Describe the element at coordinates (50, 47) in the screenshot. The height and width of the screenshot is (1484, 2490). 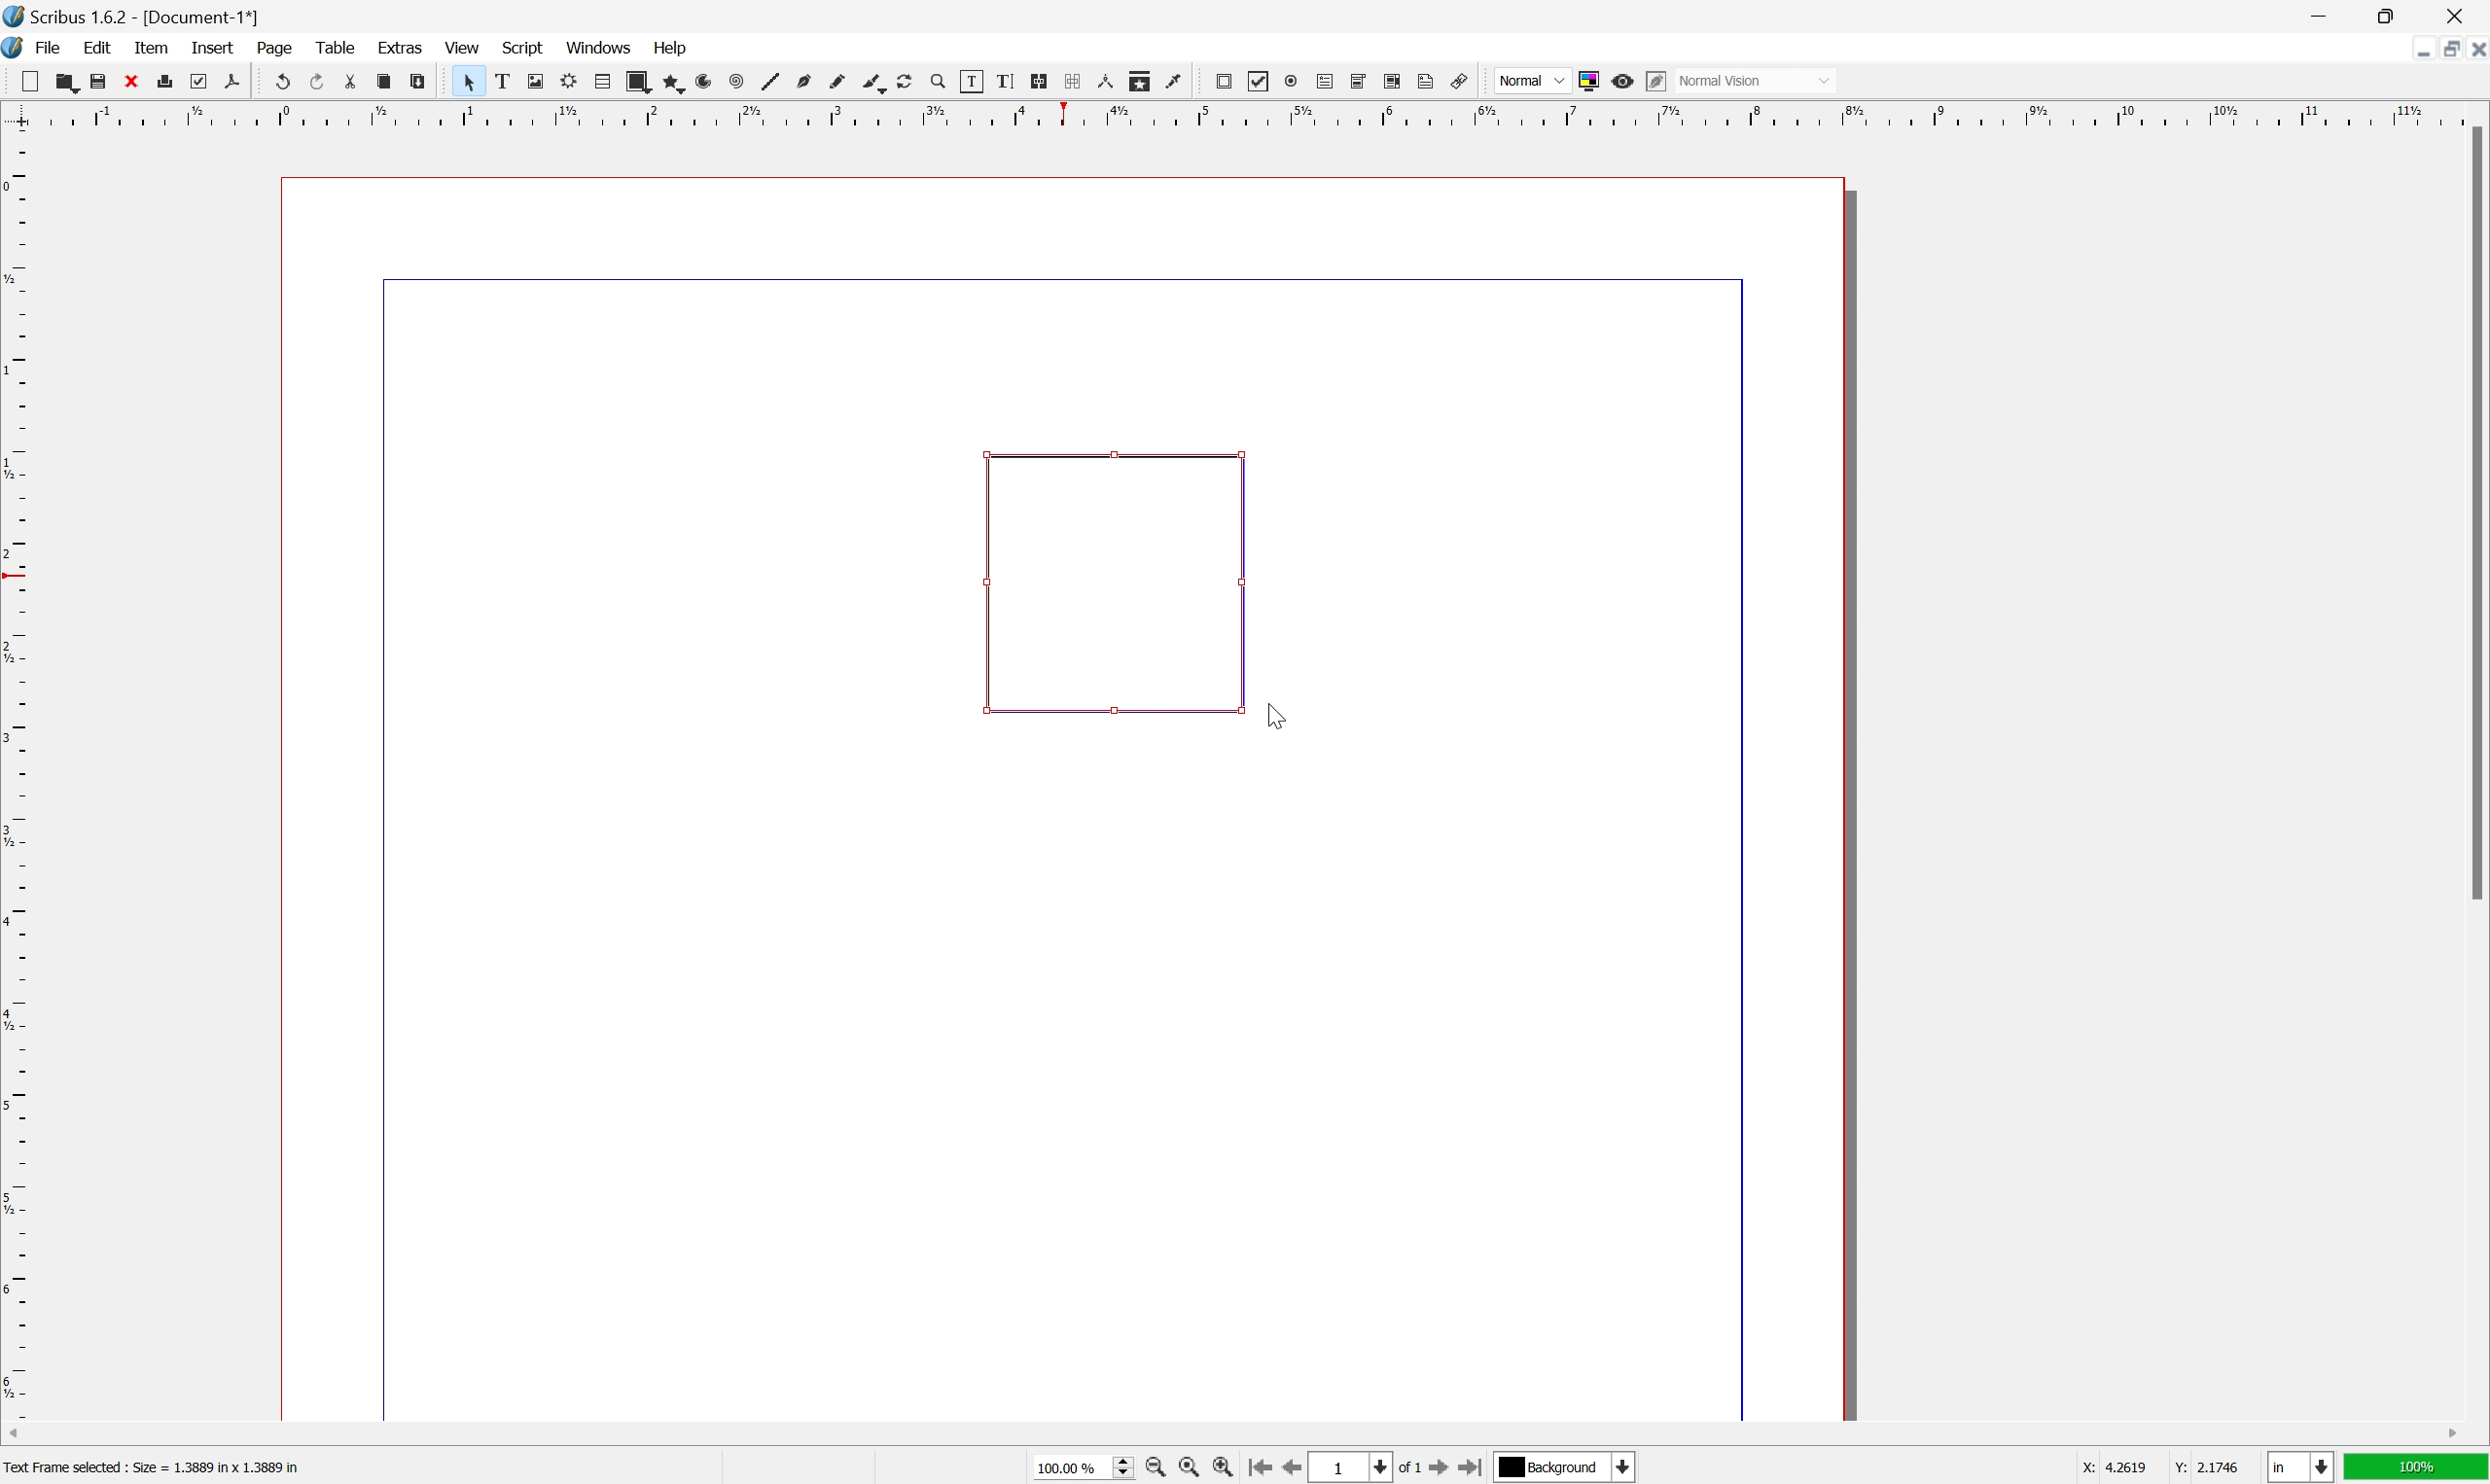
I see `File` at that location.